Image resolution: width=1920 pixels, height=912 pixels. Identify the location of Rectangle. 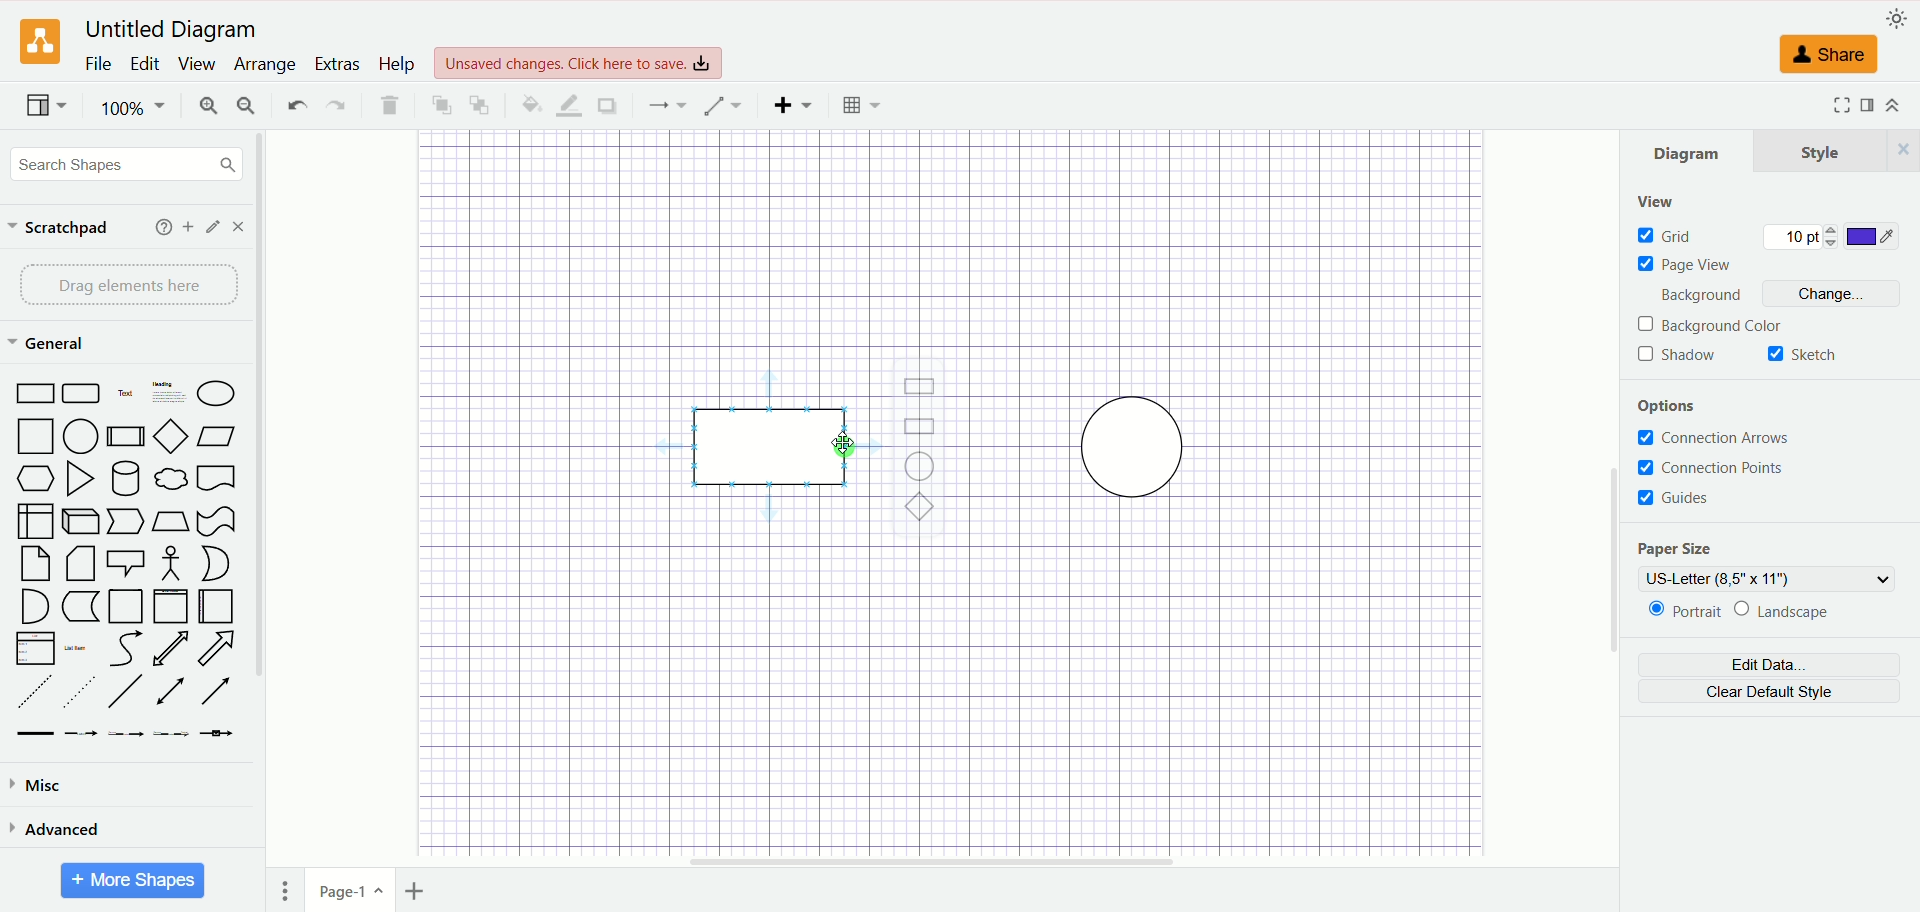
(920, 427).